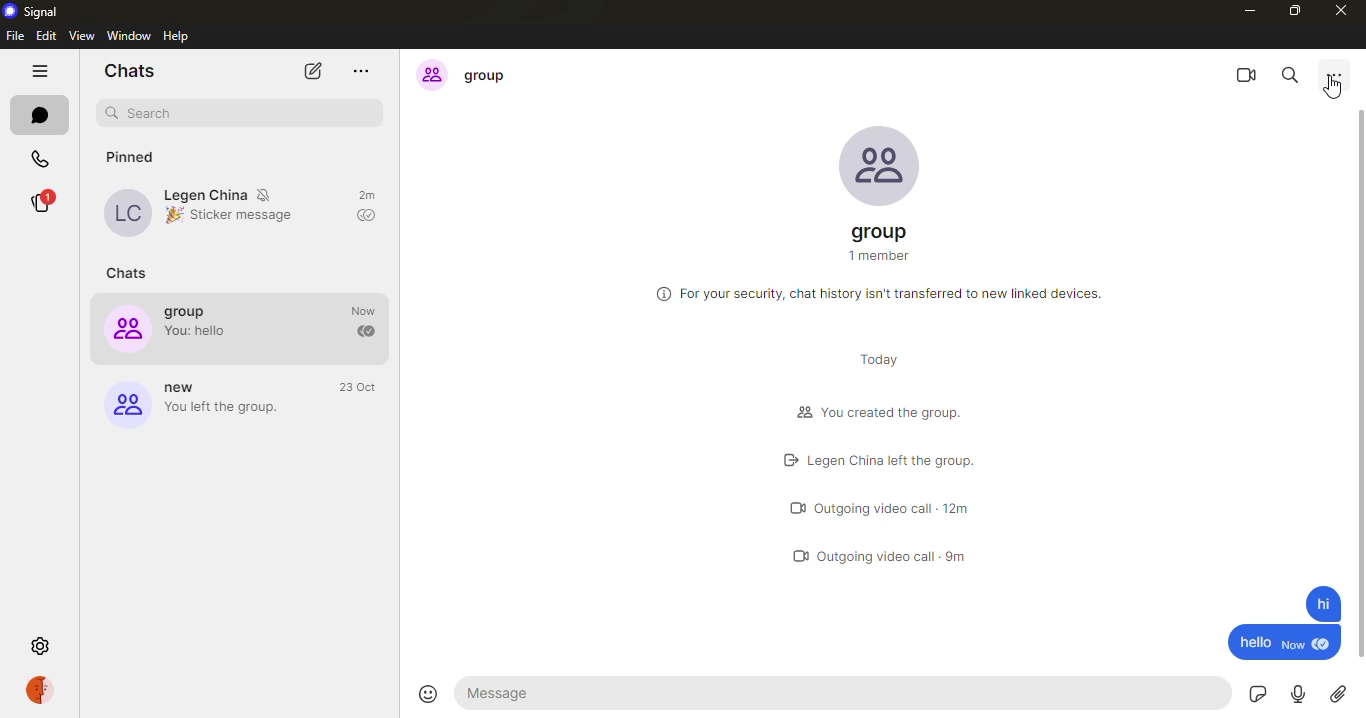 This screenshot has height=718, width=1366. I want to click on mute notifications, so click(269, 193).